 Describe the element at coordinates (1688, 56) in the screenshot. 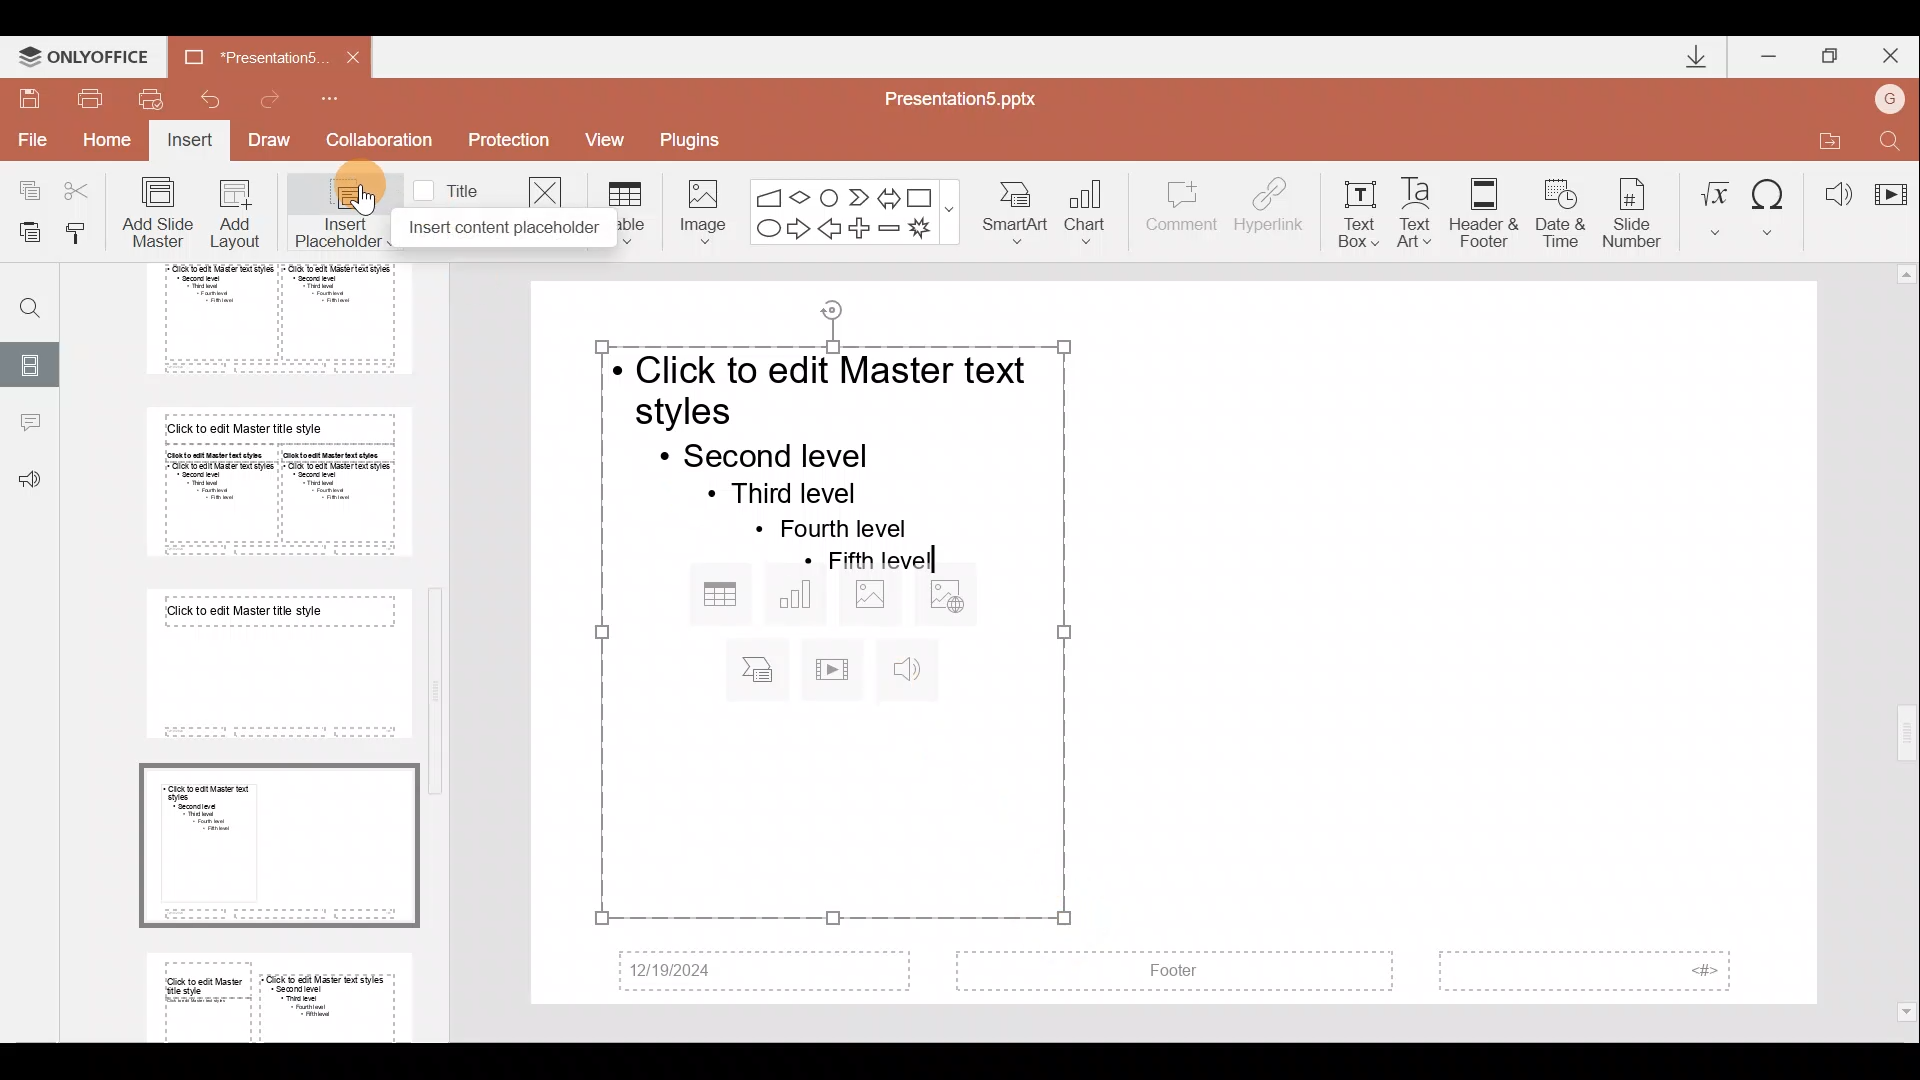

I see `Downloads` at that location.